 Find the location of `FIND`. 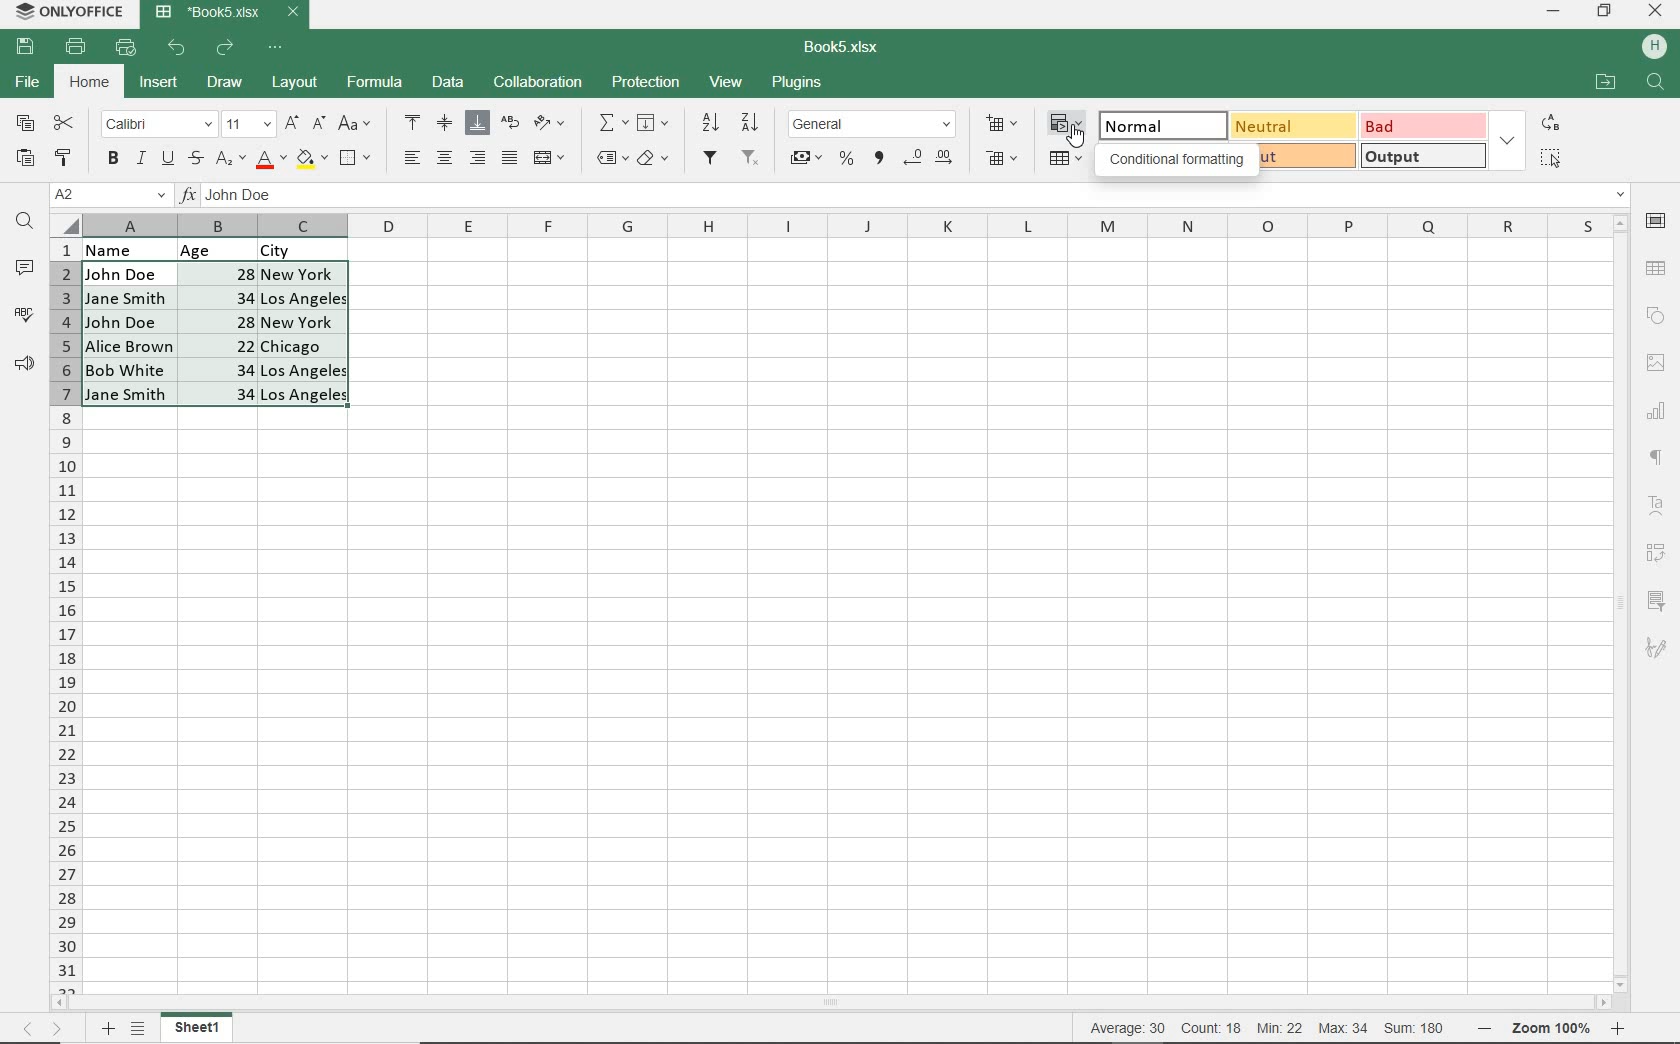

FIND is located at coordinates (25, 223).